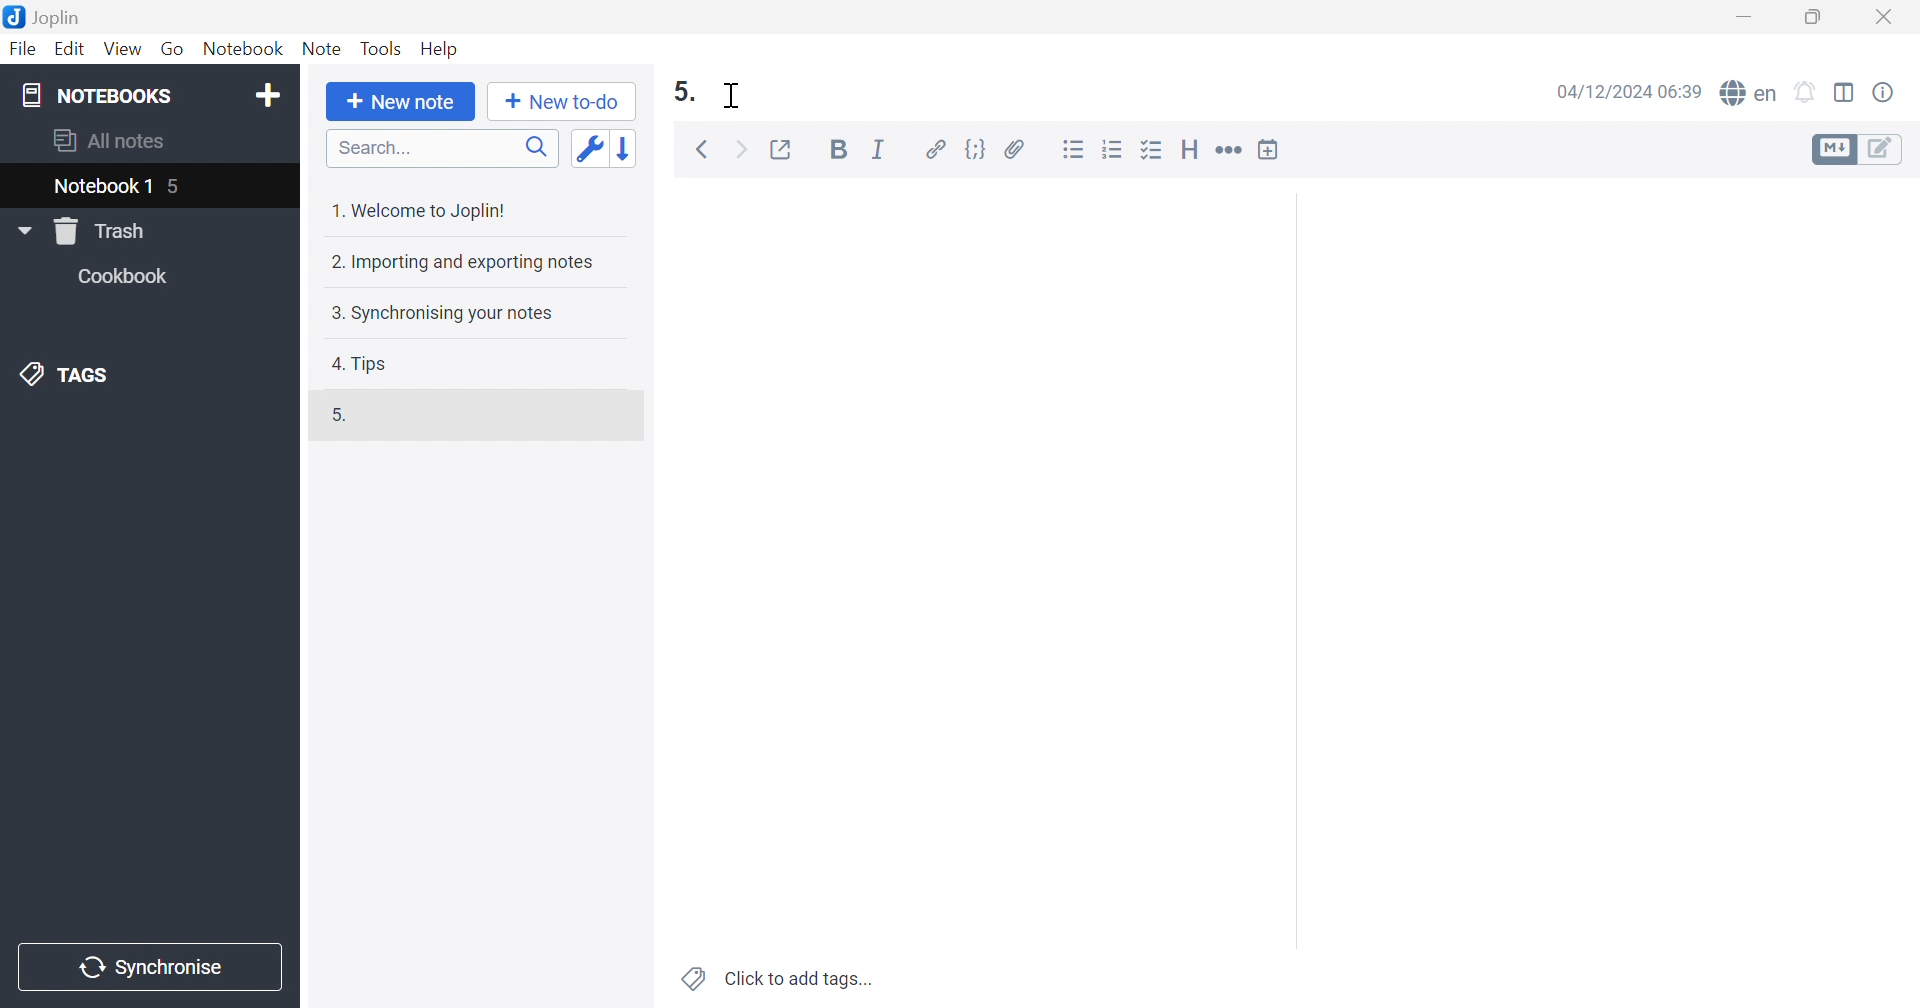 Image resolution: width=1920 pixels, height=1008 pixels. Describe the element at coordinates (442, 49) in the screenshot. I see `Help` at that location.